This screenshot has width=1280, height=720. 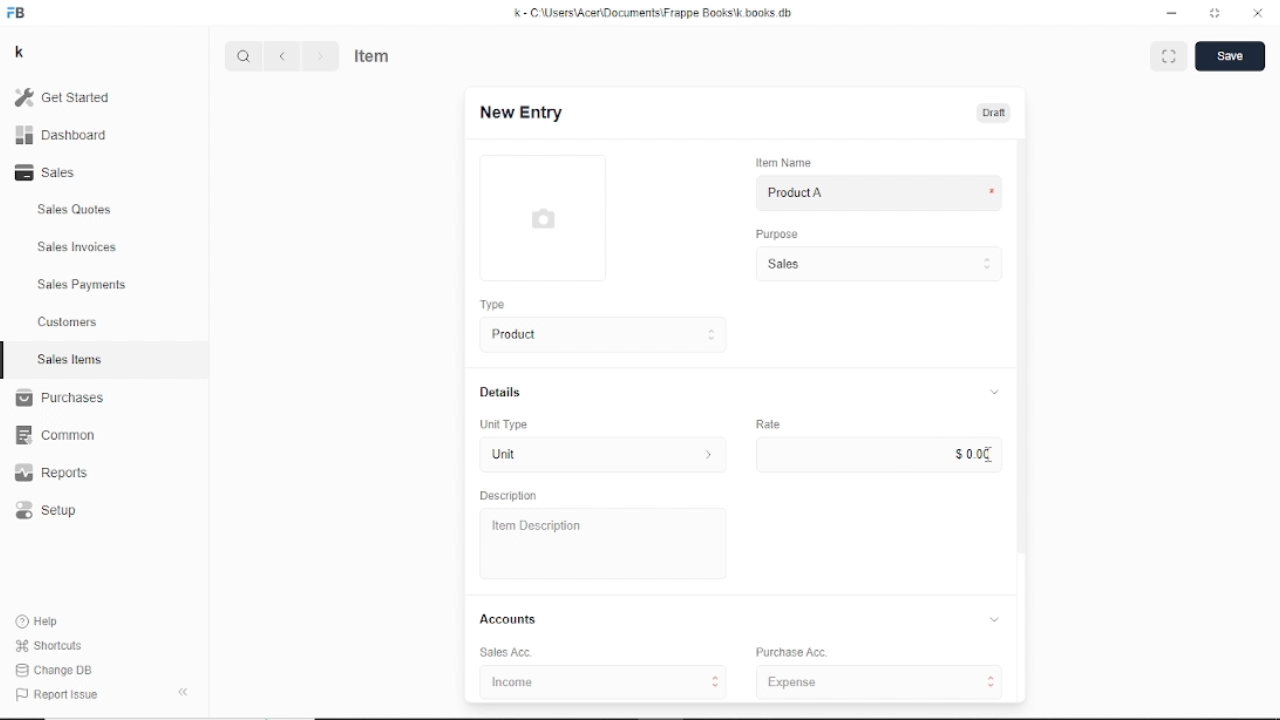 What do you see at coordinates (775, 233) in the screenshot?
I see `Purpose` at bounding box center [775, 233].